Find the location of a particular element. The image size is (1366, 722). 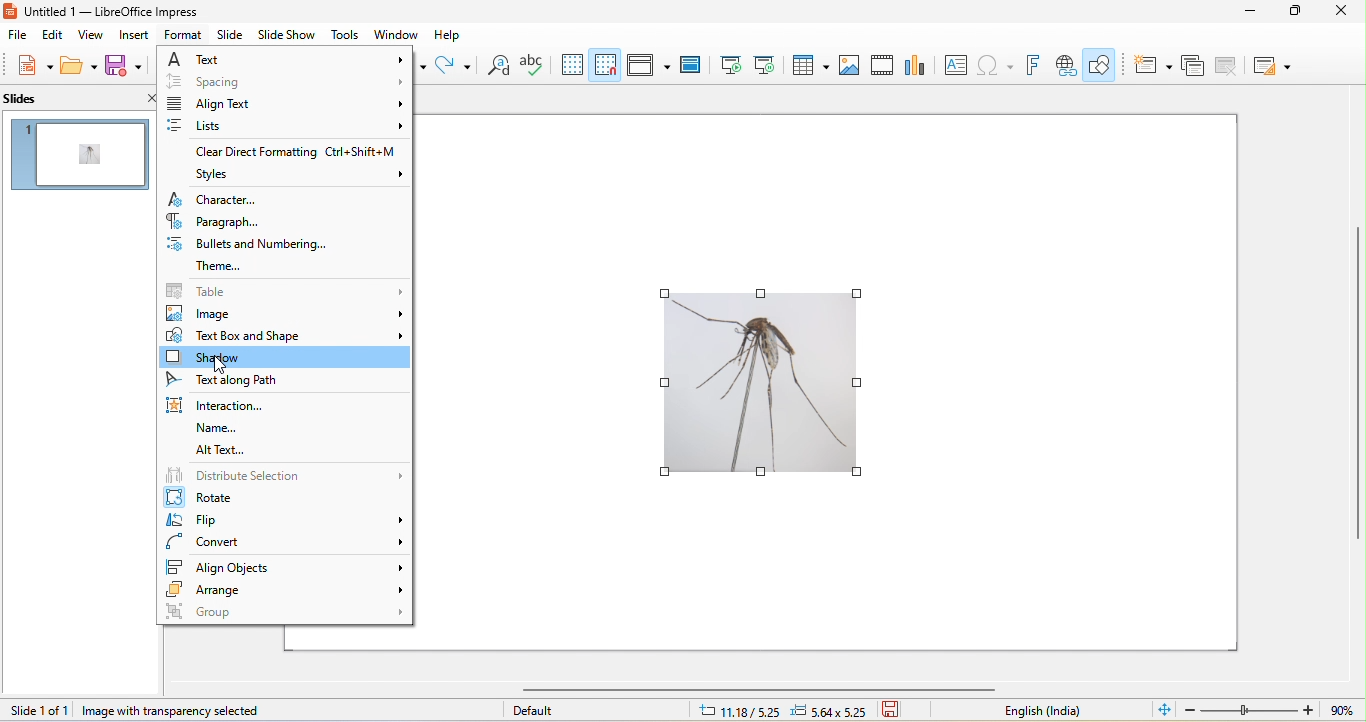

bullets and numbering is located at coordinates (251, 244).